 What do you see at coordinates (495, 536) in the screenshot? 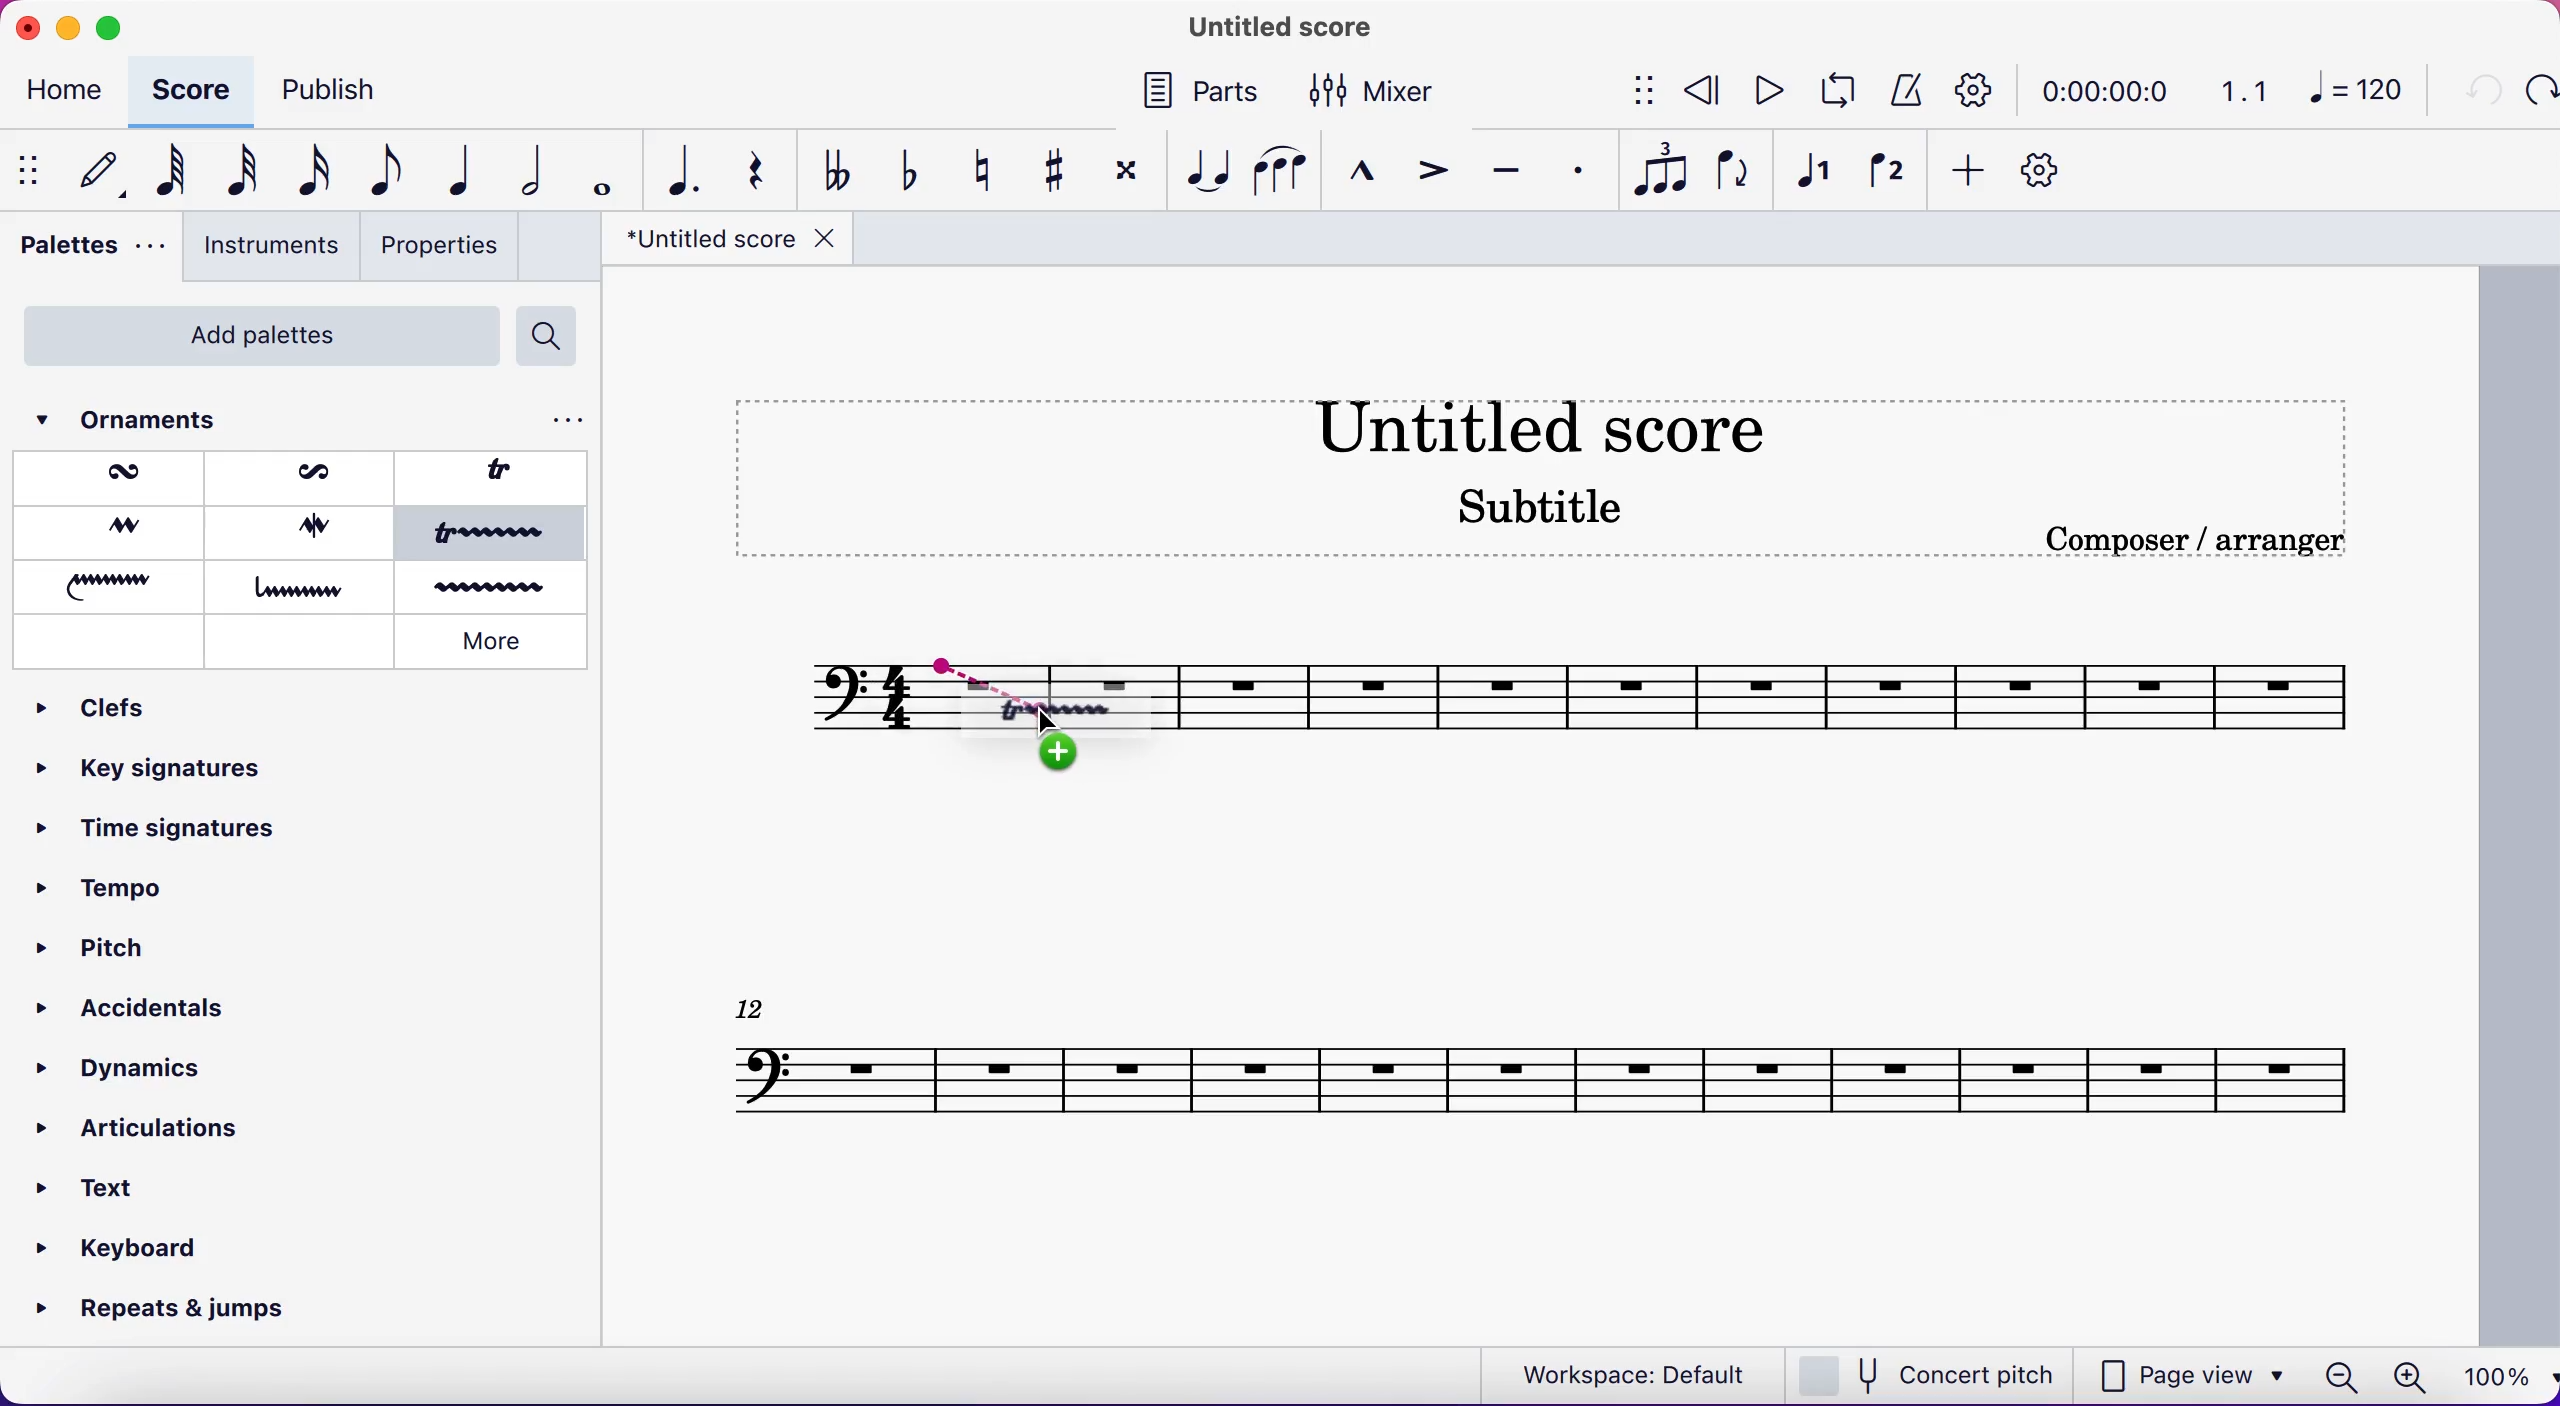
I see `extended trill` at bounding box center [495, 536].